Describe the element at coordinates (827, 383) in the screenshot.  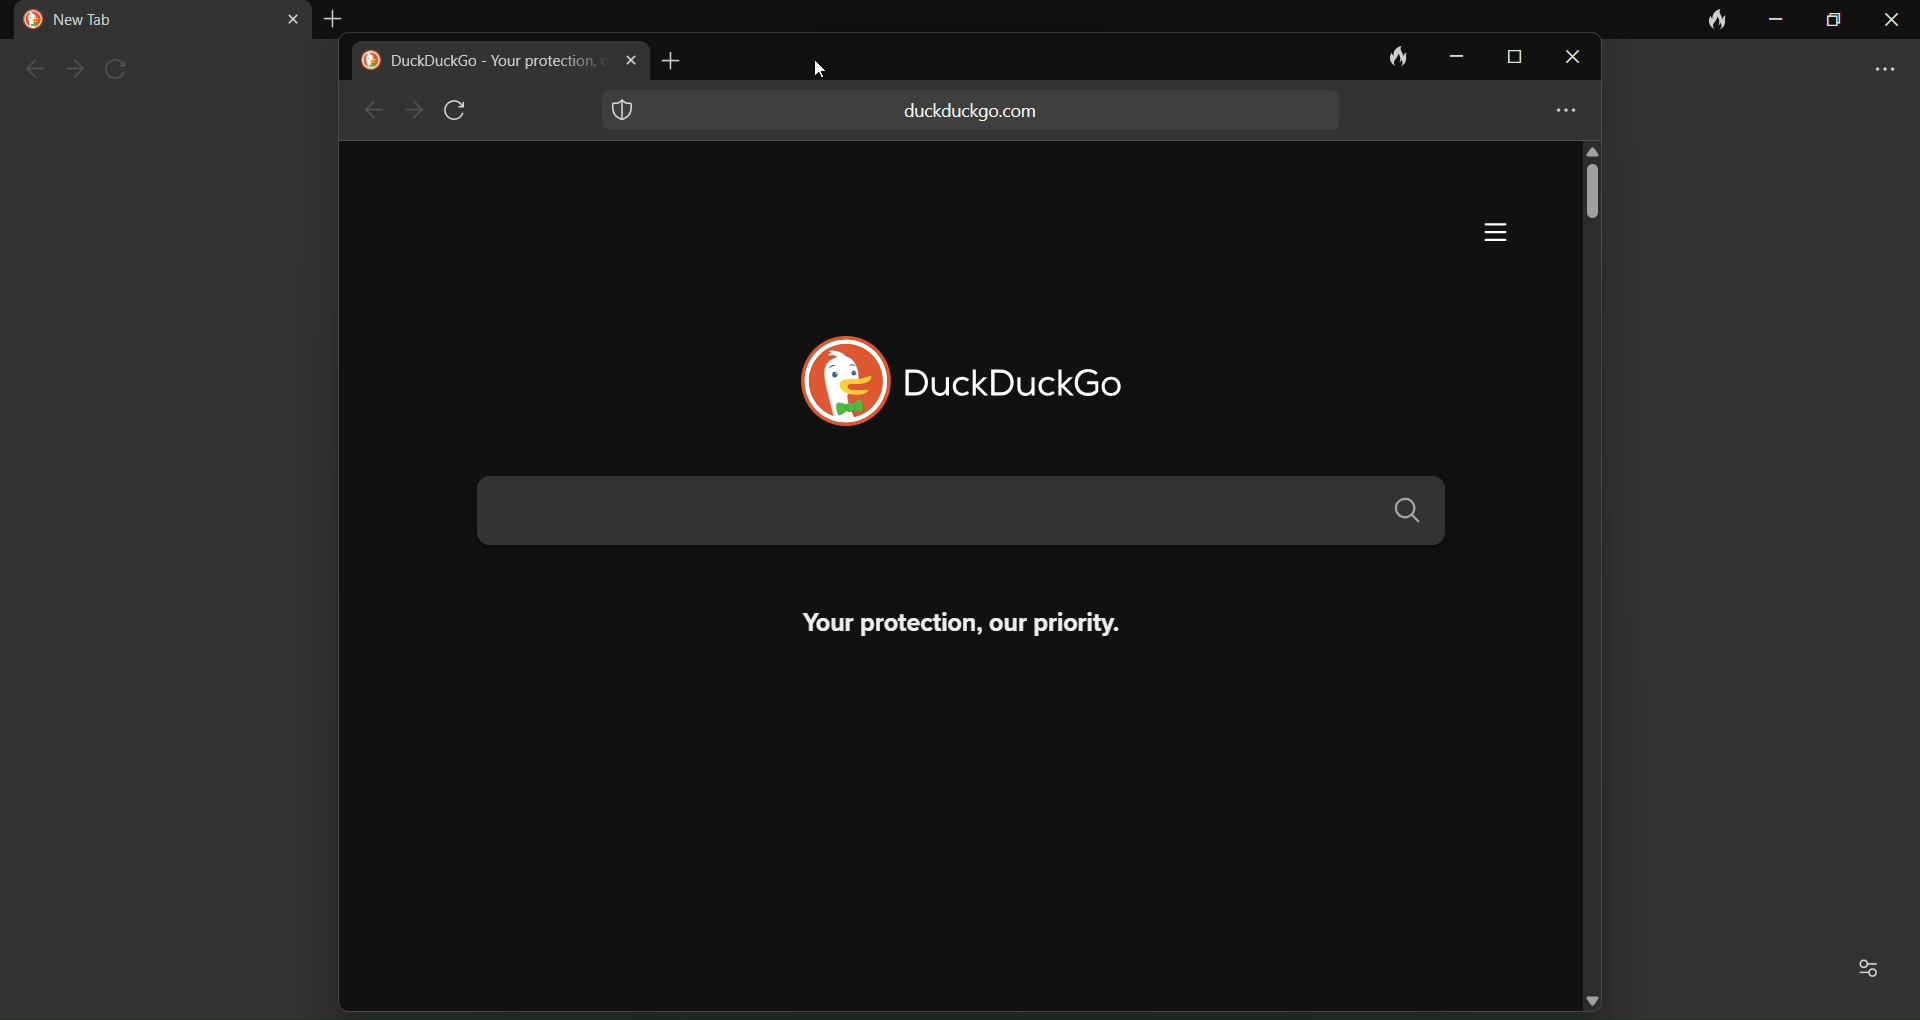
I see `Logo` at that location.